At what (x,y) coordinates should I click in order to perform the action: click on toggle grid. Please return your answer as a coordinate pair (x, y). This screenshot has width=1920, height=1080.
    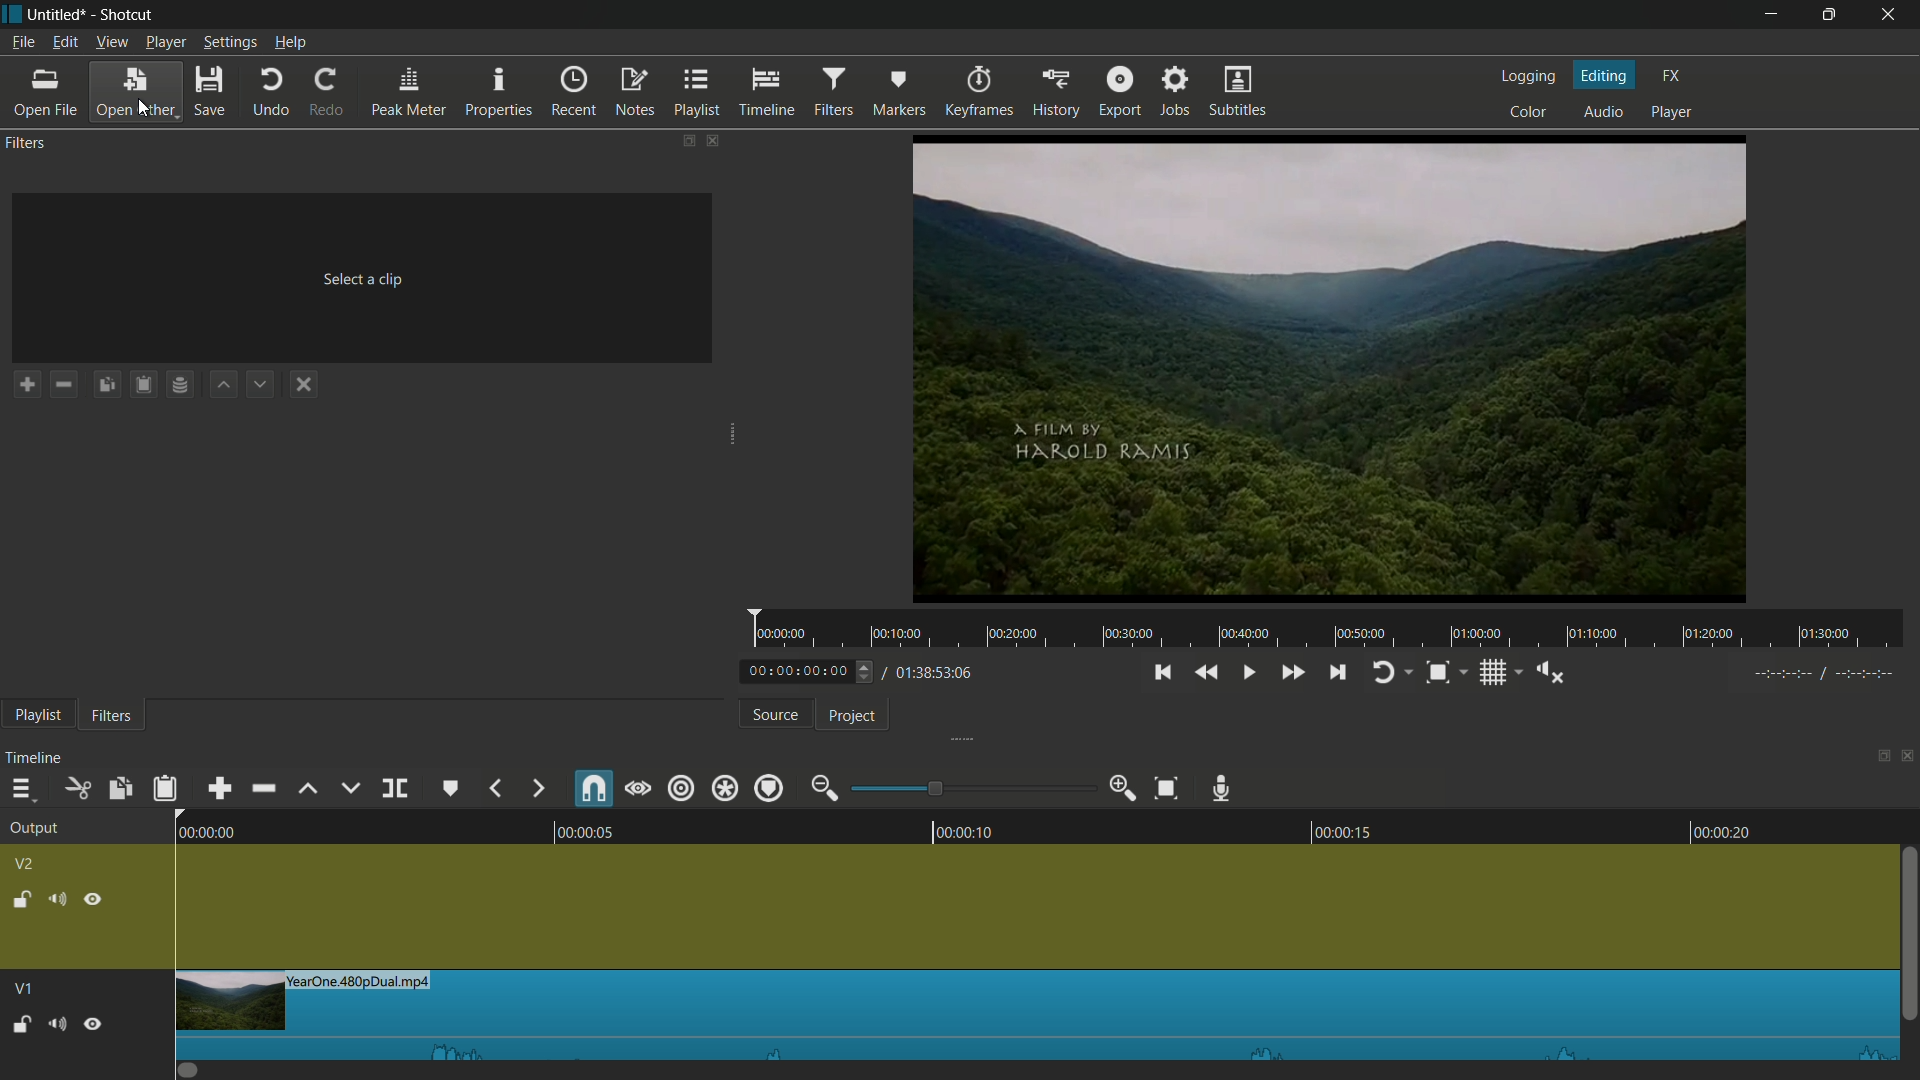
    Looking at the image, I should click on (1491, 672).